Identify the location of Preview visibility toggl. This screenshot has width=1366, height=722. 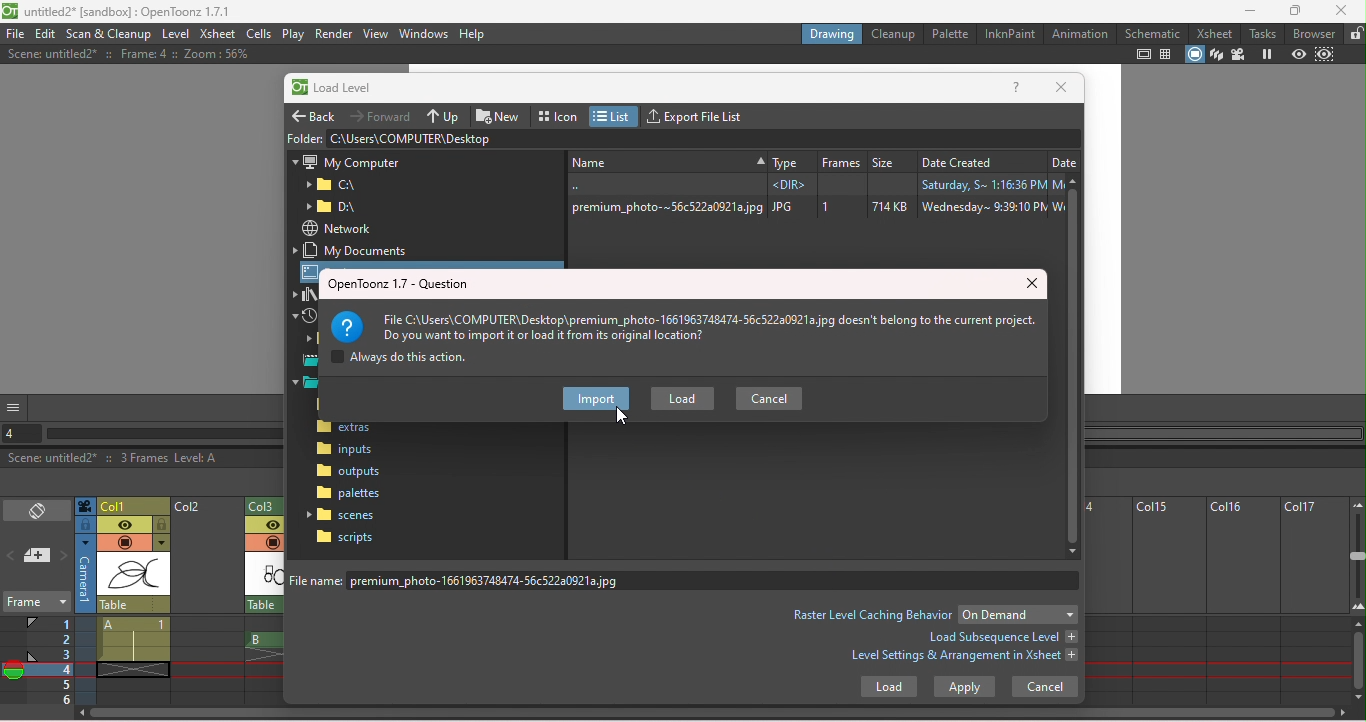
(263, 526).